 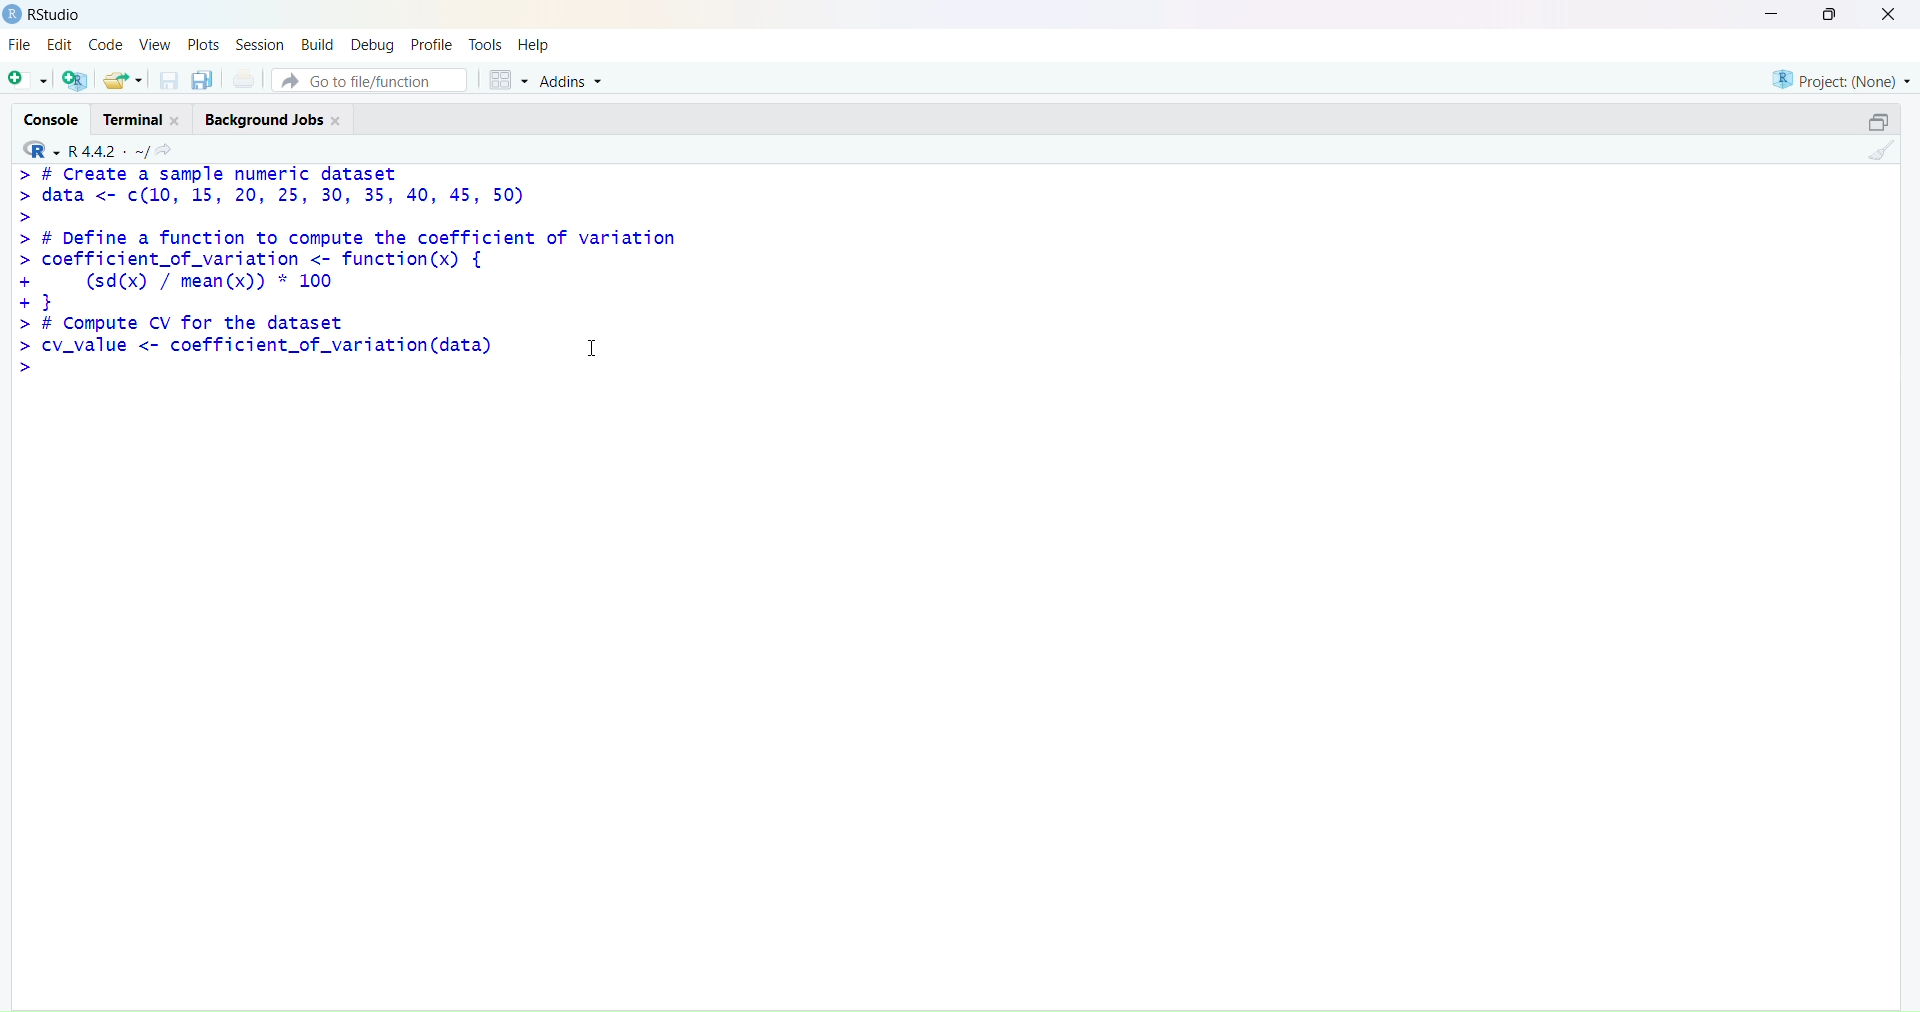 I want to click on share icon, so click(x=165, y=150).